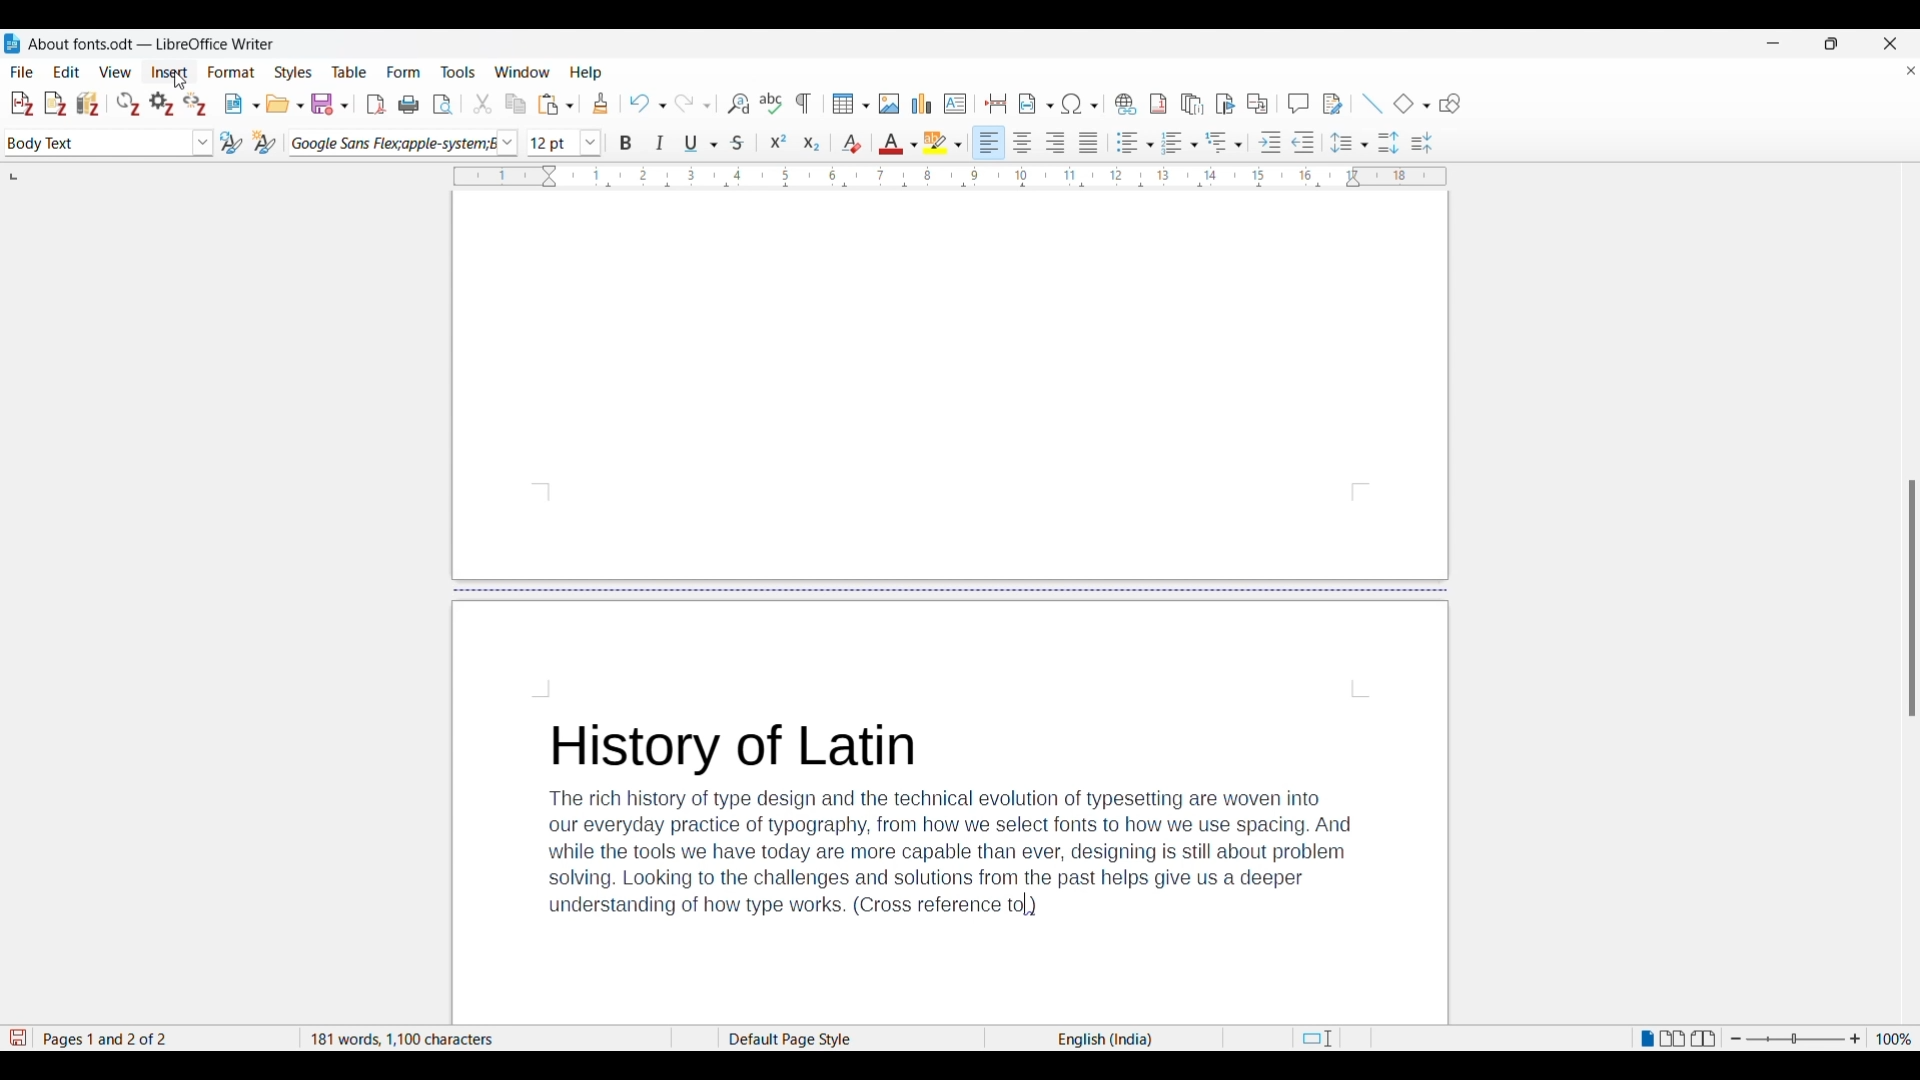 The image size is (1920, 1080). What do you see at coordinates (661, 143) in the screenshot?
I see `Italics` at bounding box center [661, 143].